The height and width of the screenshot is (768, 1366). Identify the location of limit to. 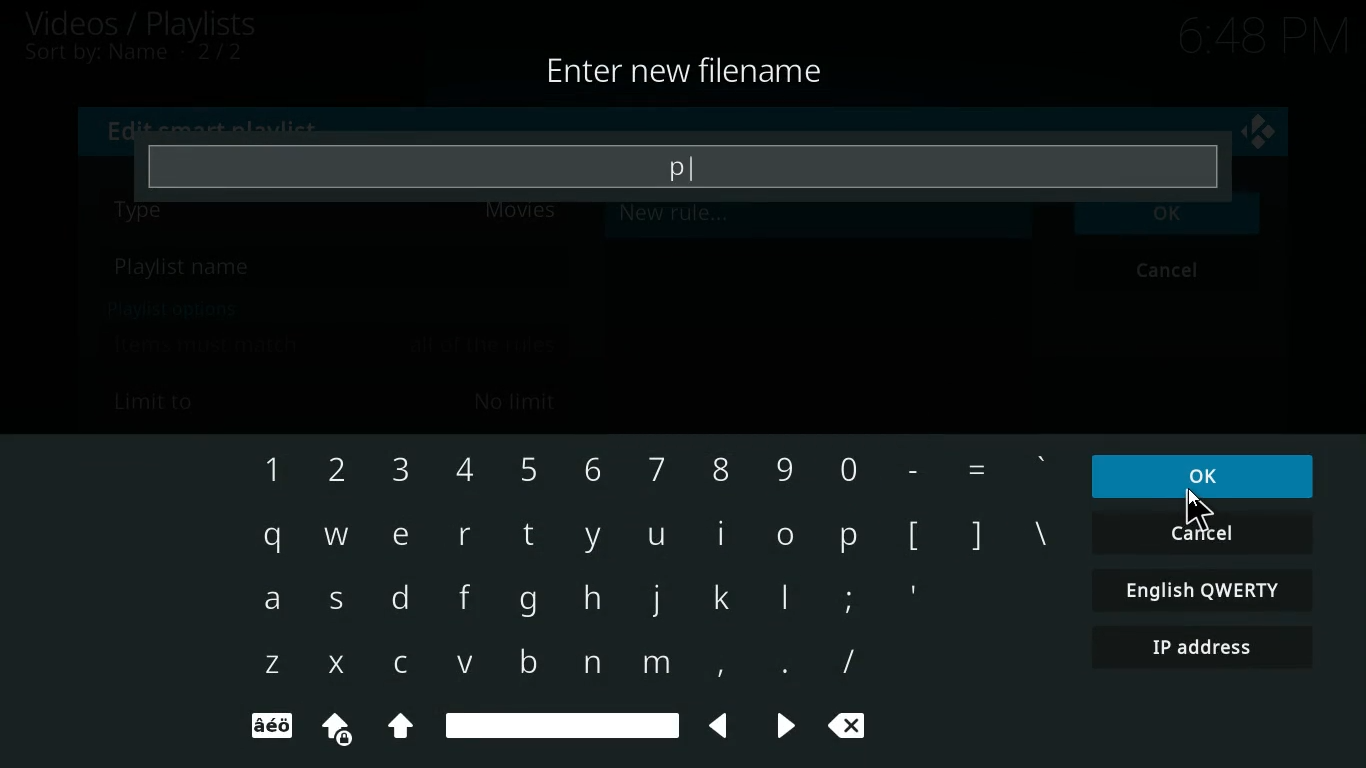
(339, 400).